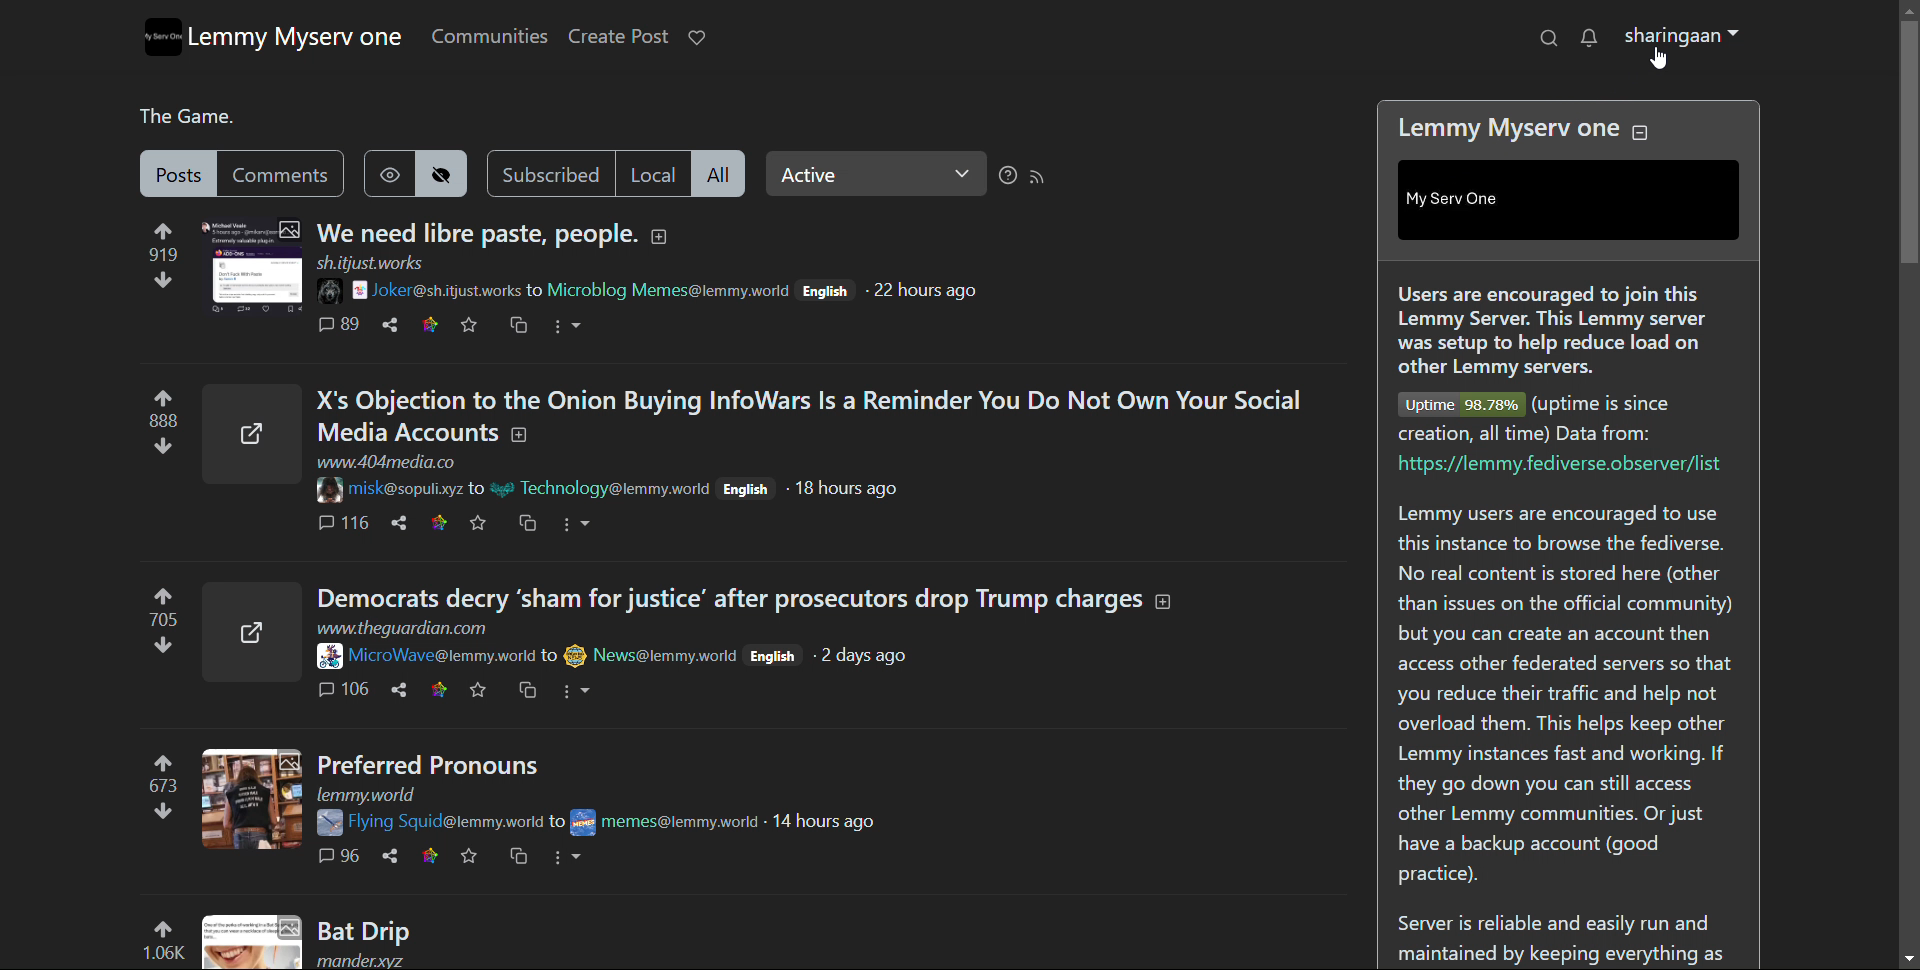 The height and width of the screenshot is (970, 1920). What do you see at coordinates (1910, 480) in the screenshot?
I see `scrollbar` at bounding box center [1910, 480].